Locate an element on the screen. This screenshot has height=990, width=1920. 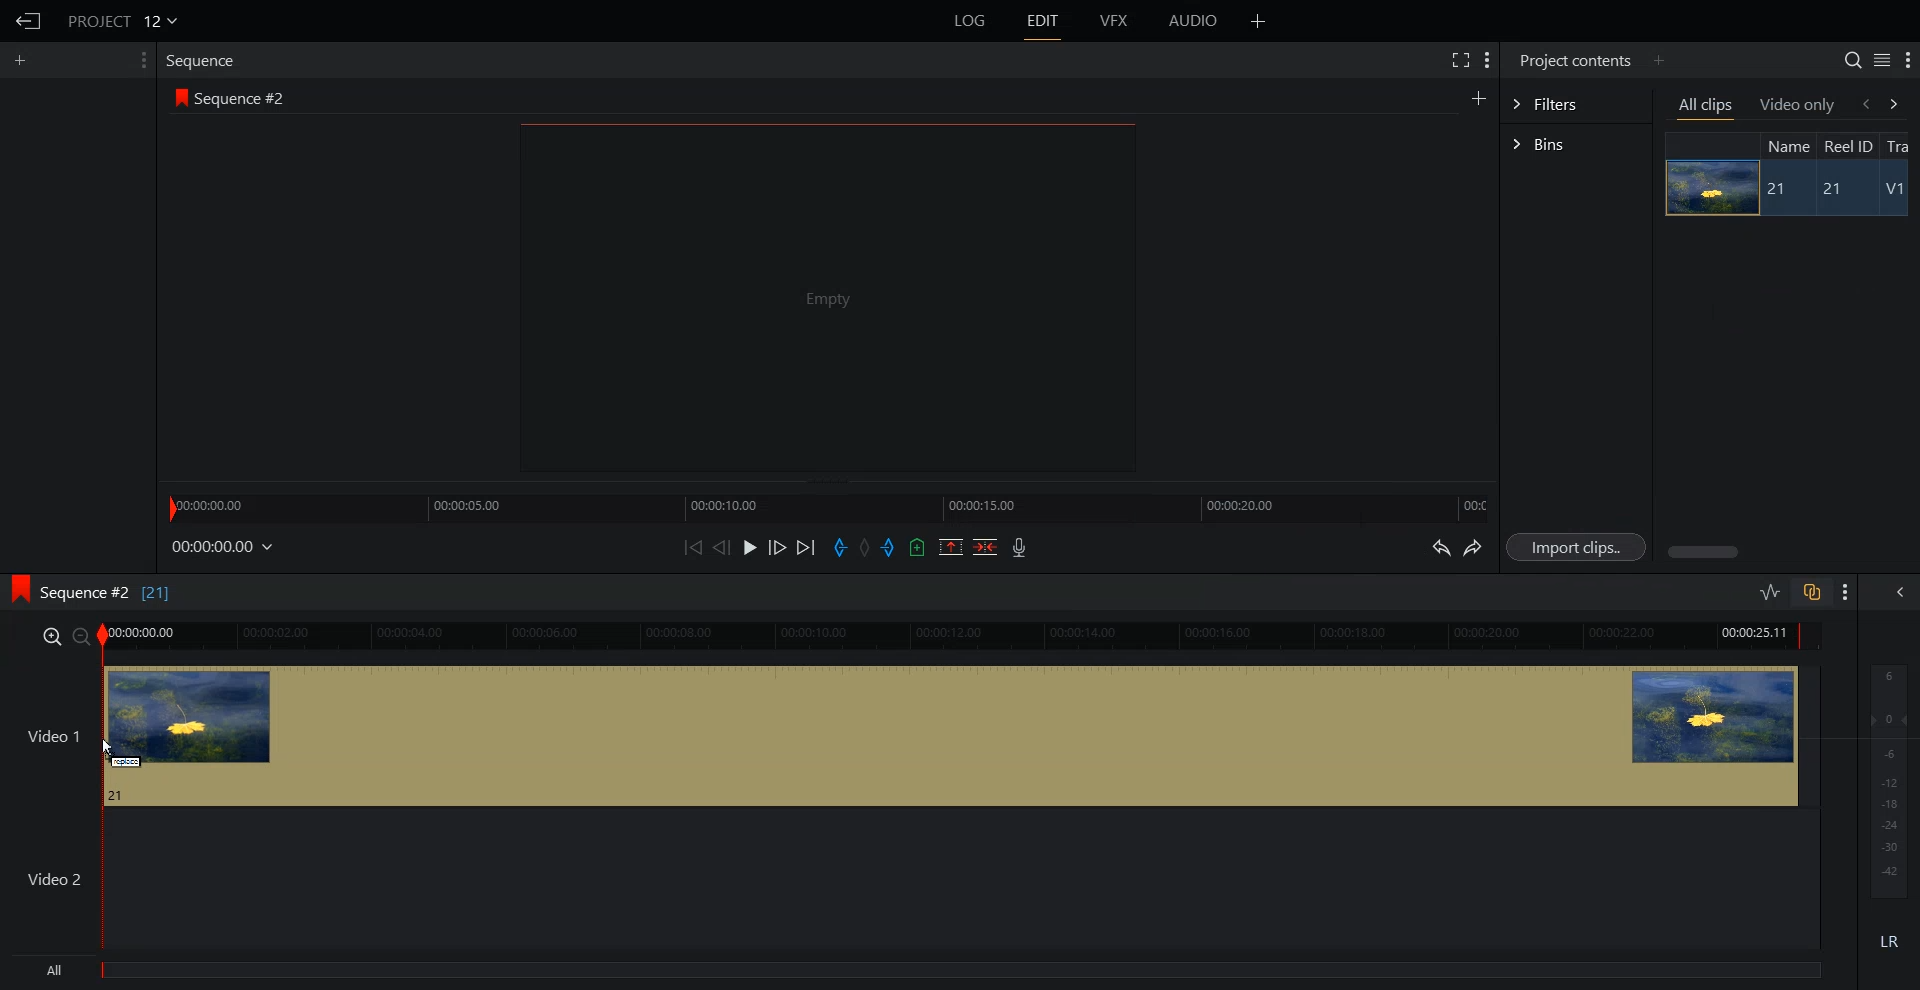
Play is located at coordinates (750, 547).